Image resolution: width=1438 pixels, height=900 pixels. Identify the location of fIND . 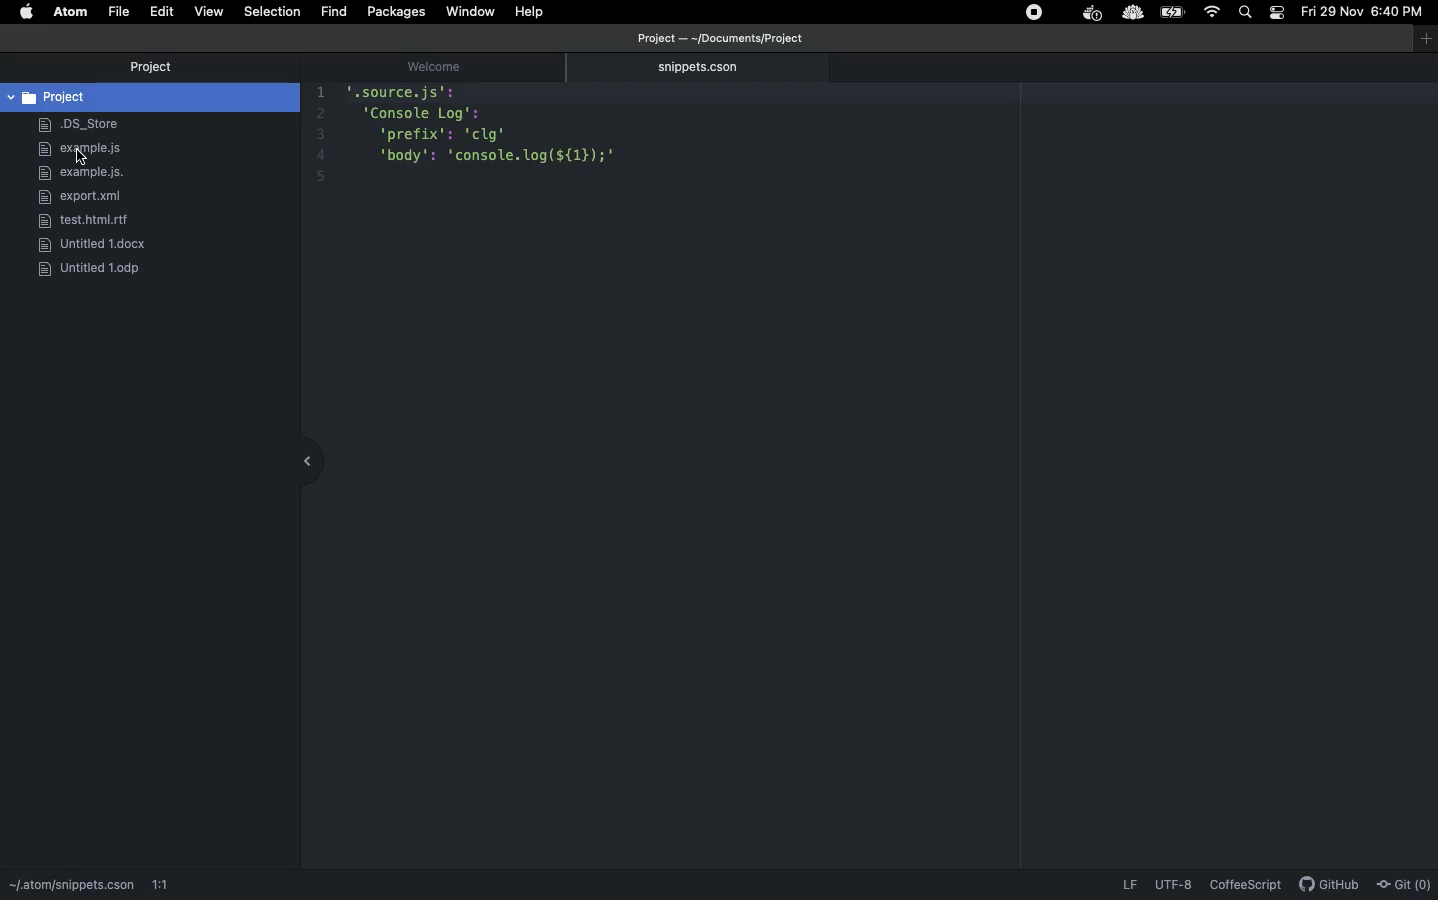
(333, 11).